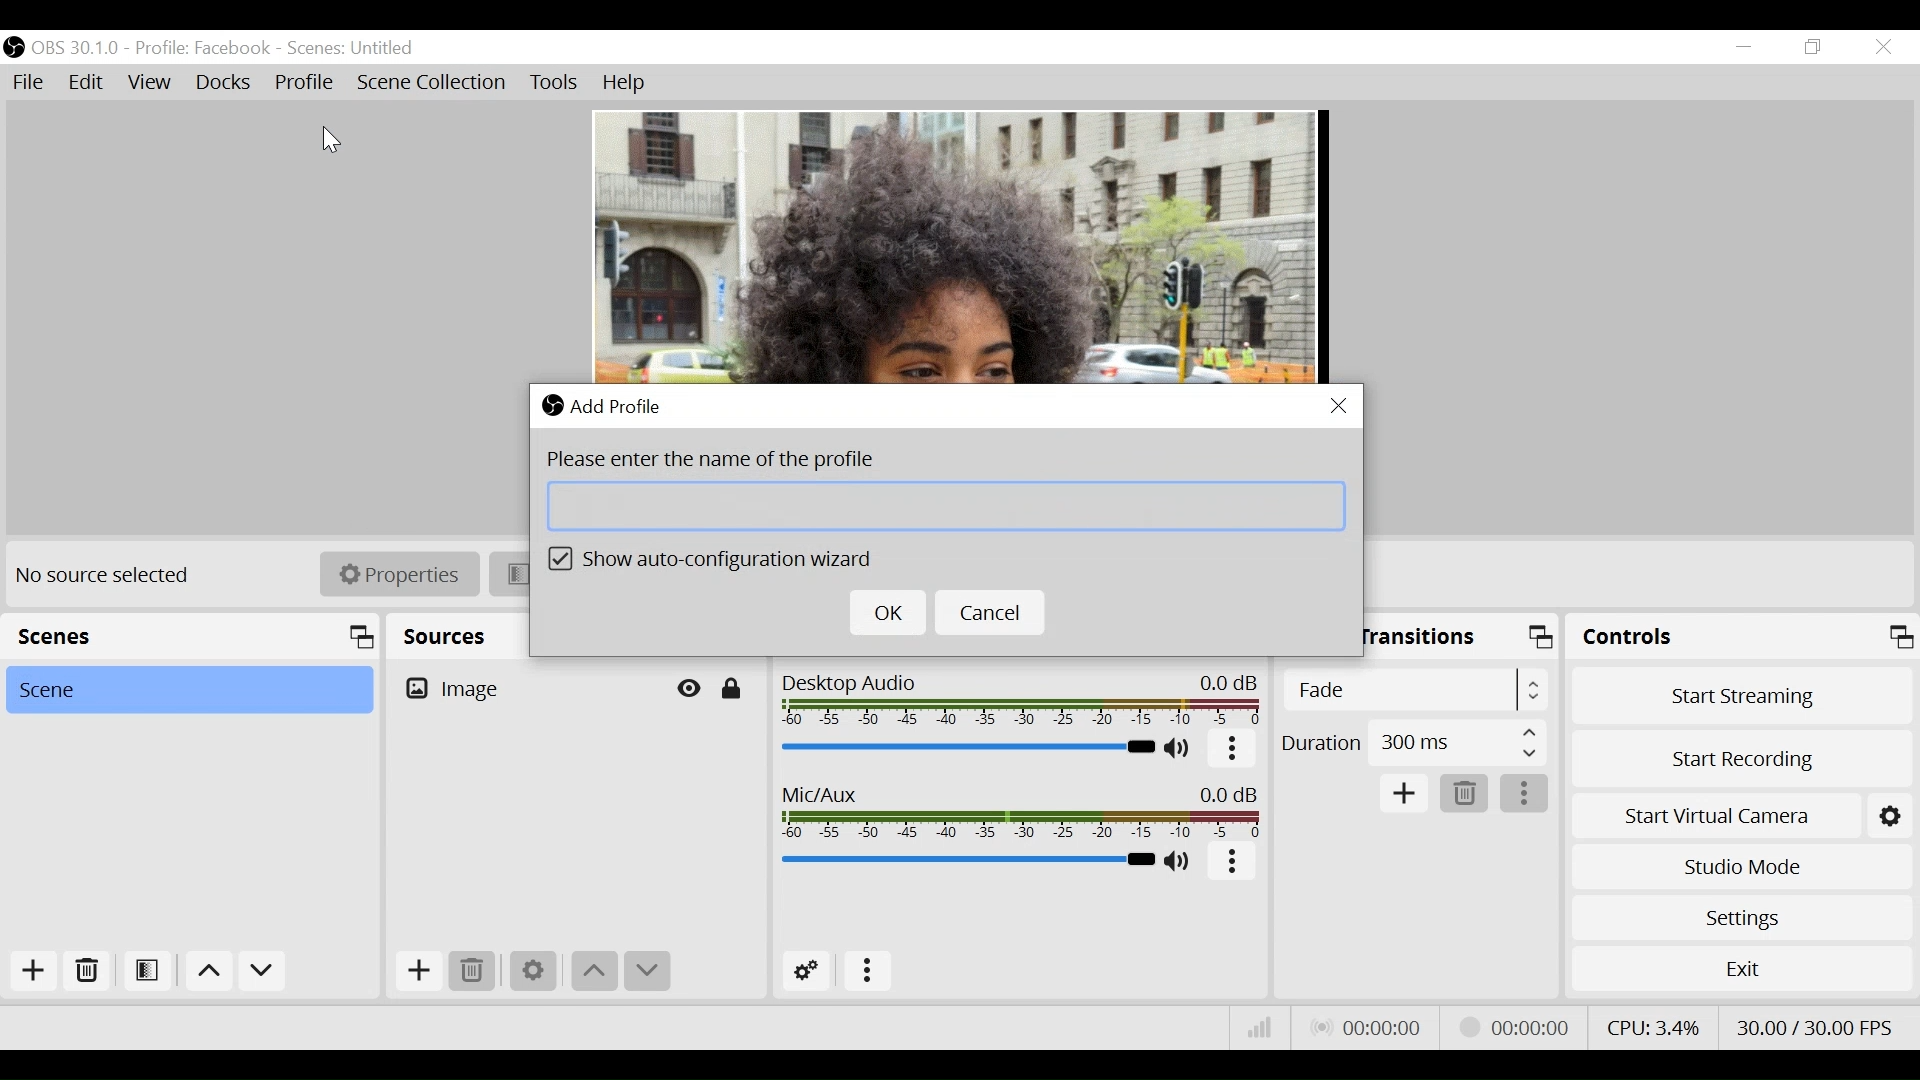 This screenshot has height=1080, width=1920. I want to click on No source selected, so click(110, 576).